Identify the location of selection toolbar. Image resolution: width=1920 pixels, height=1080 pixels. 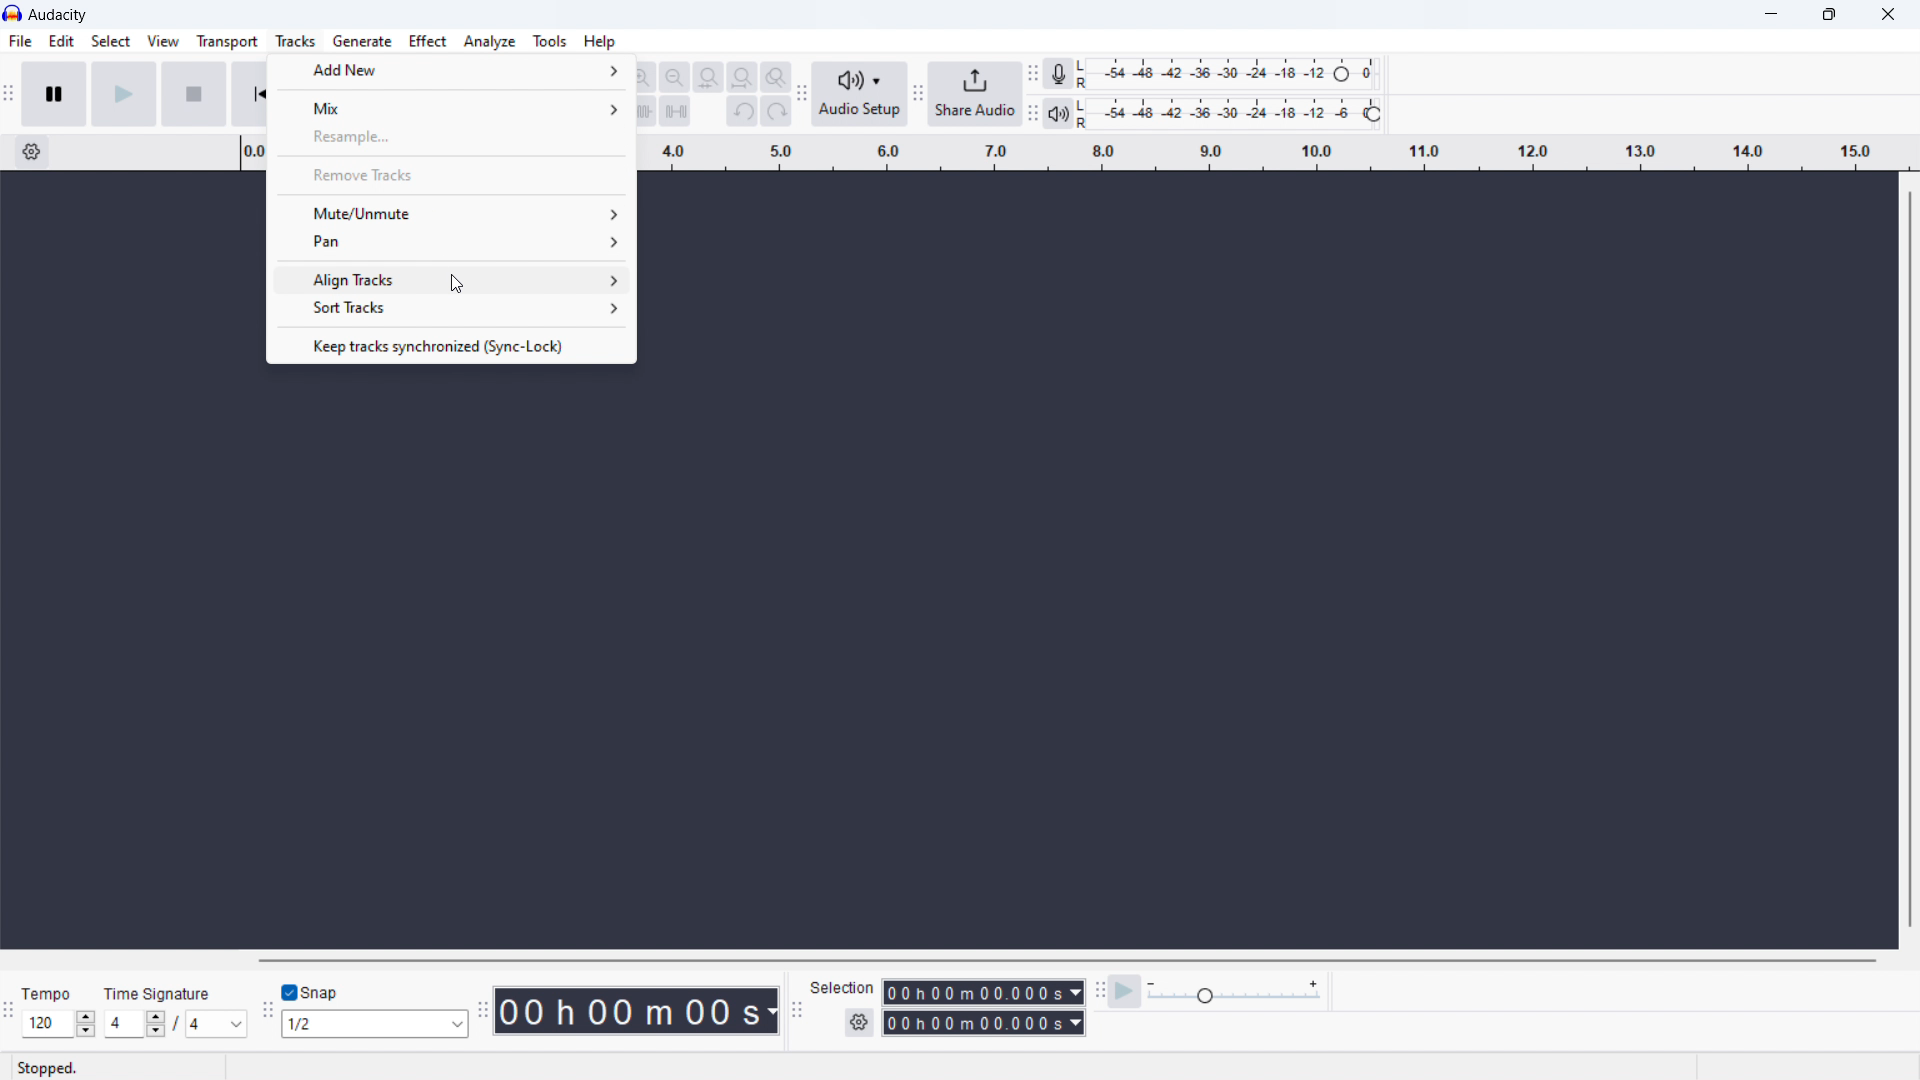
(798, 1012).